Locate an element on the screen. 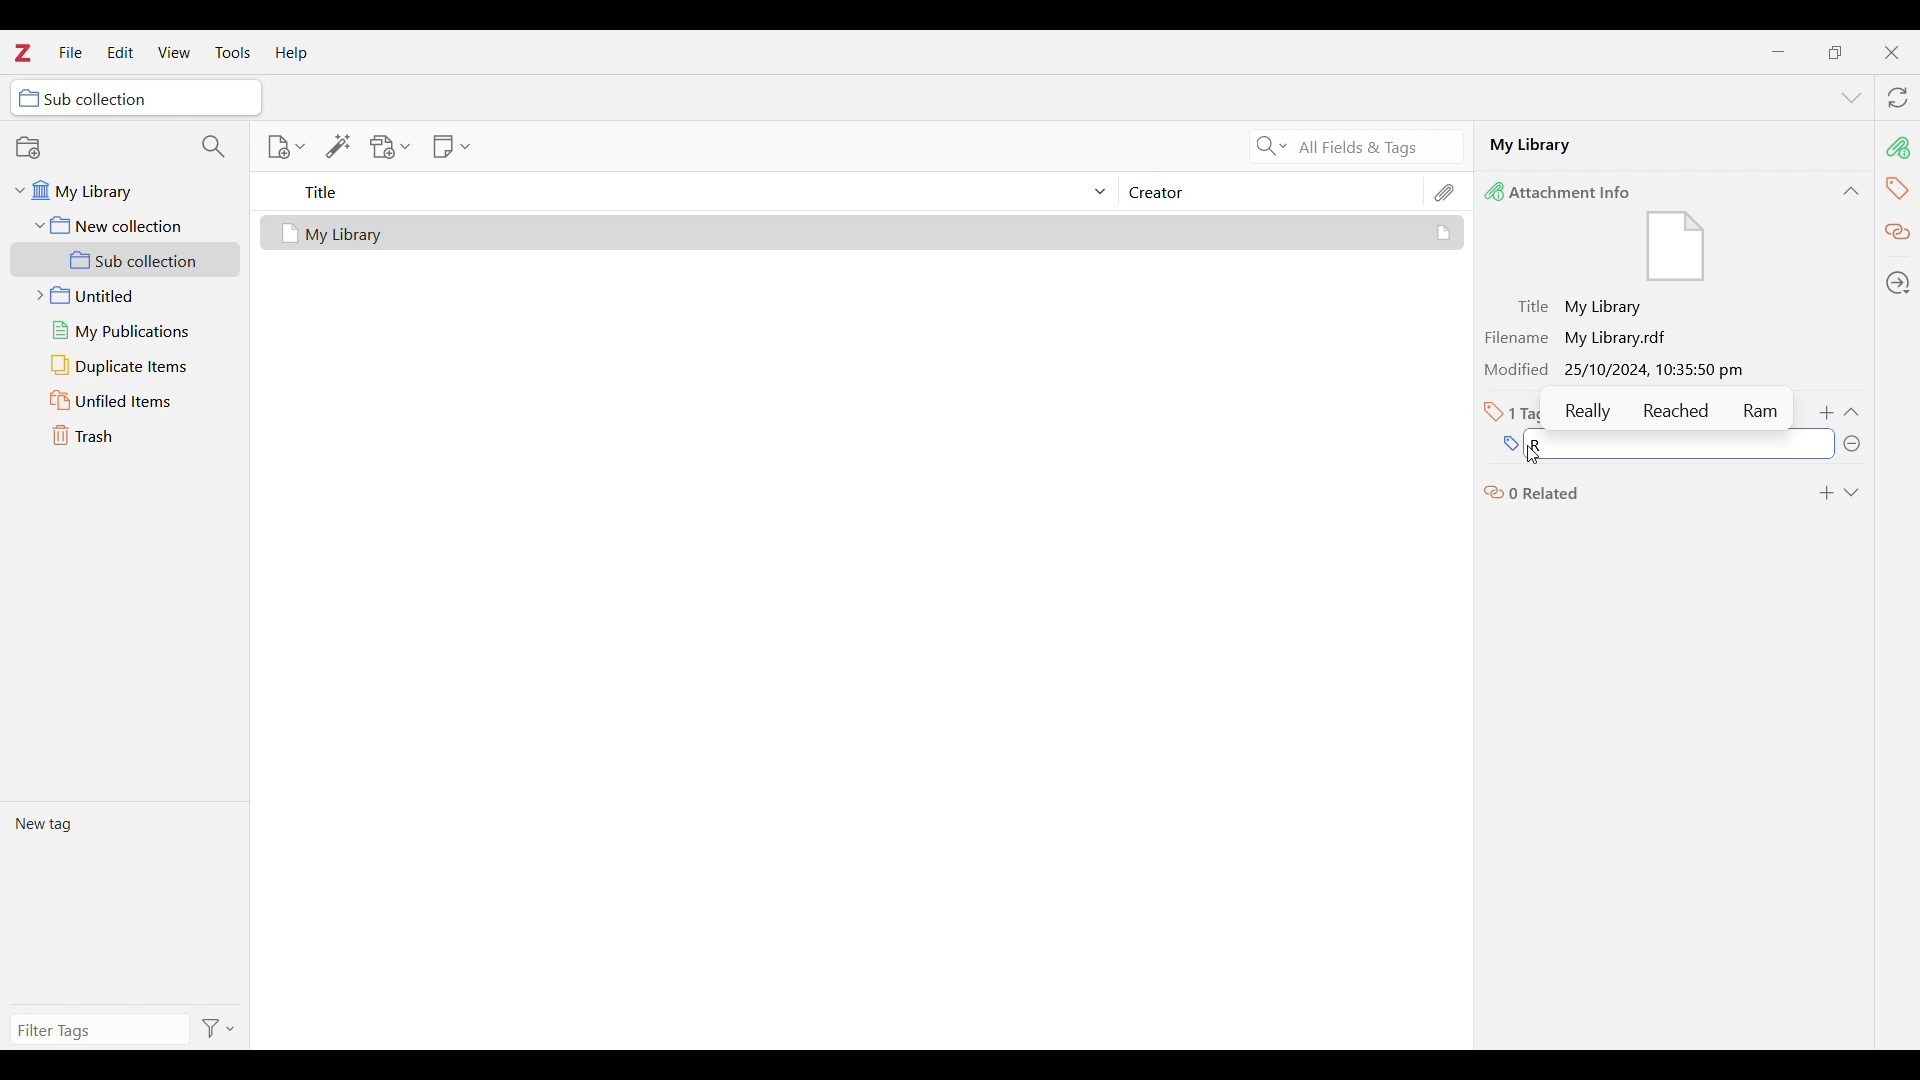  Sync with zotero.org is located at coordinates (1898, 97).